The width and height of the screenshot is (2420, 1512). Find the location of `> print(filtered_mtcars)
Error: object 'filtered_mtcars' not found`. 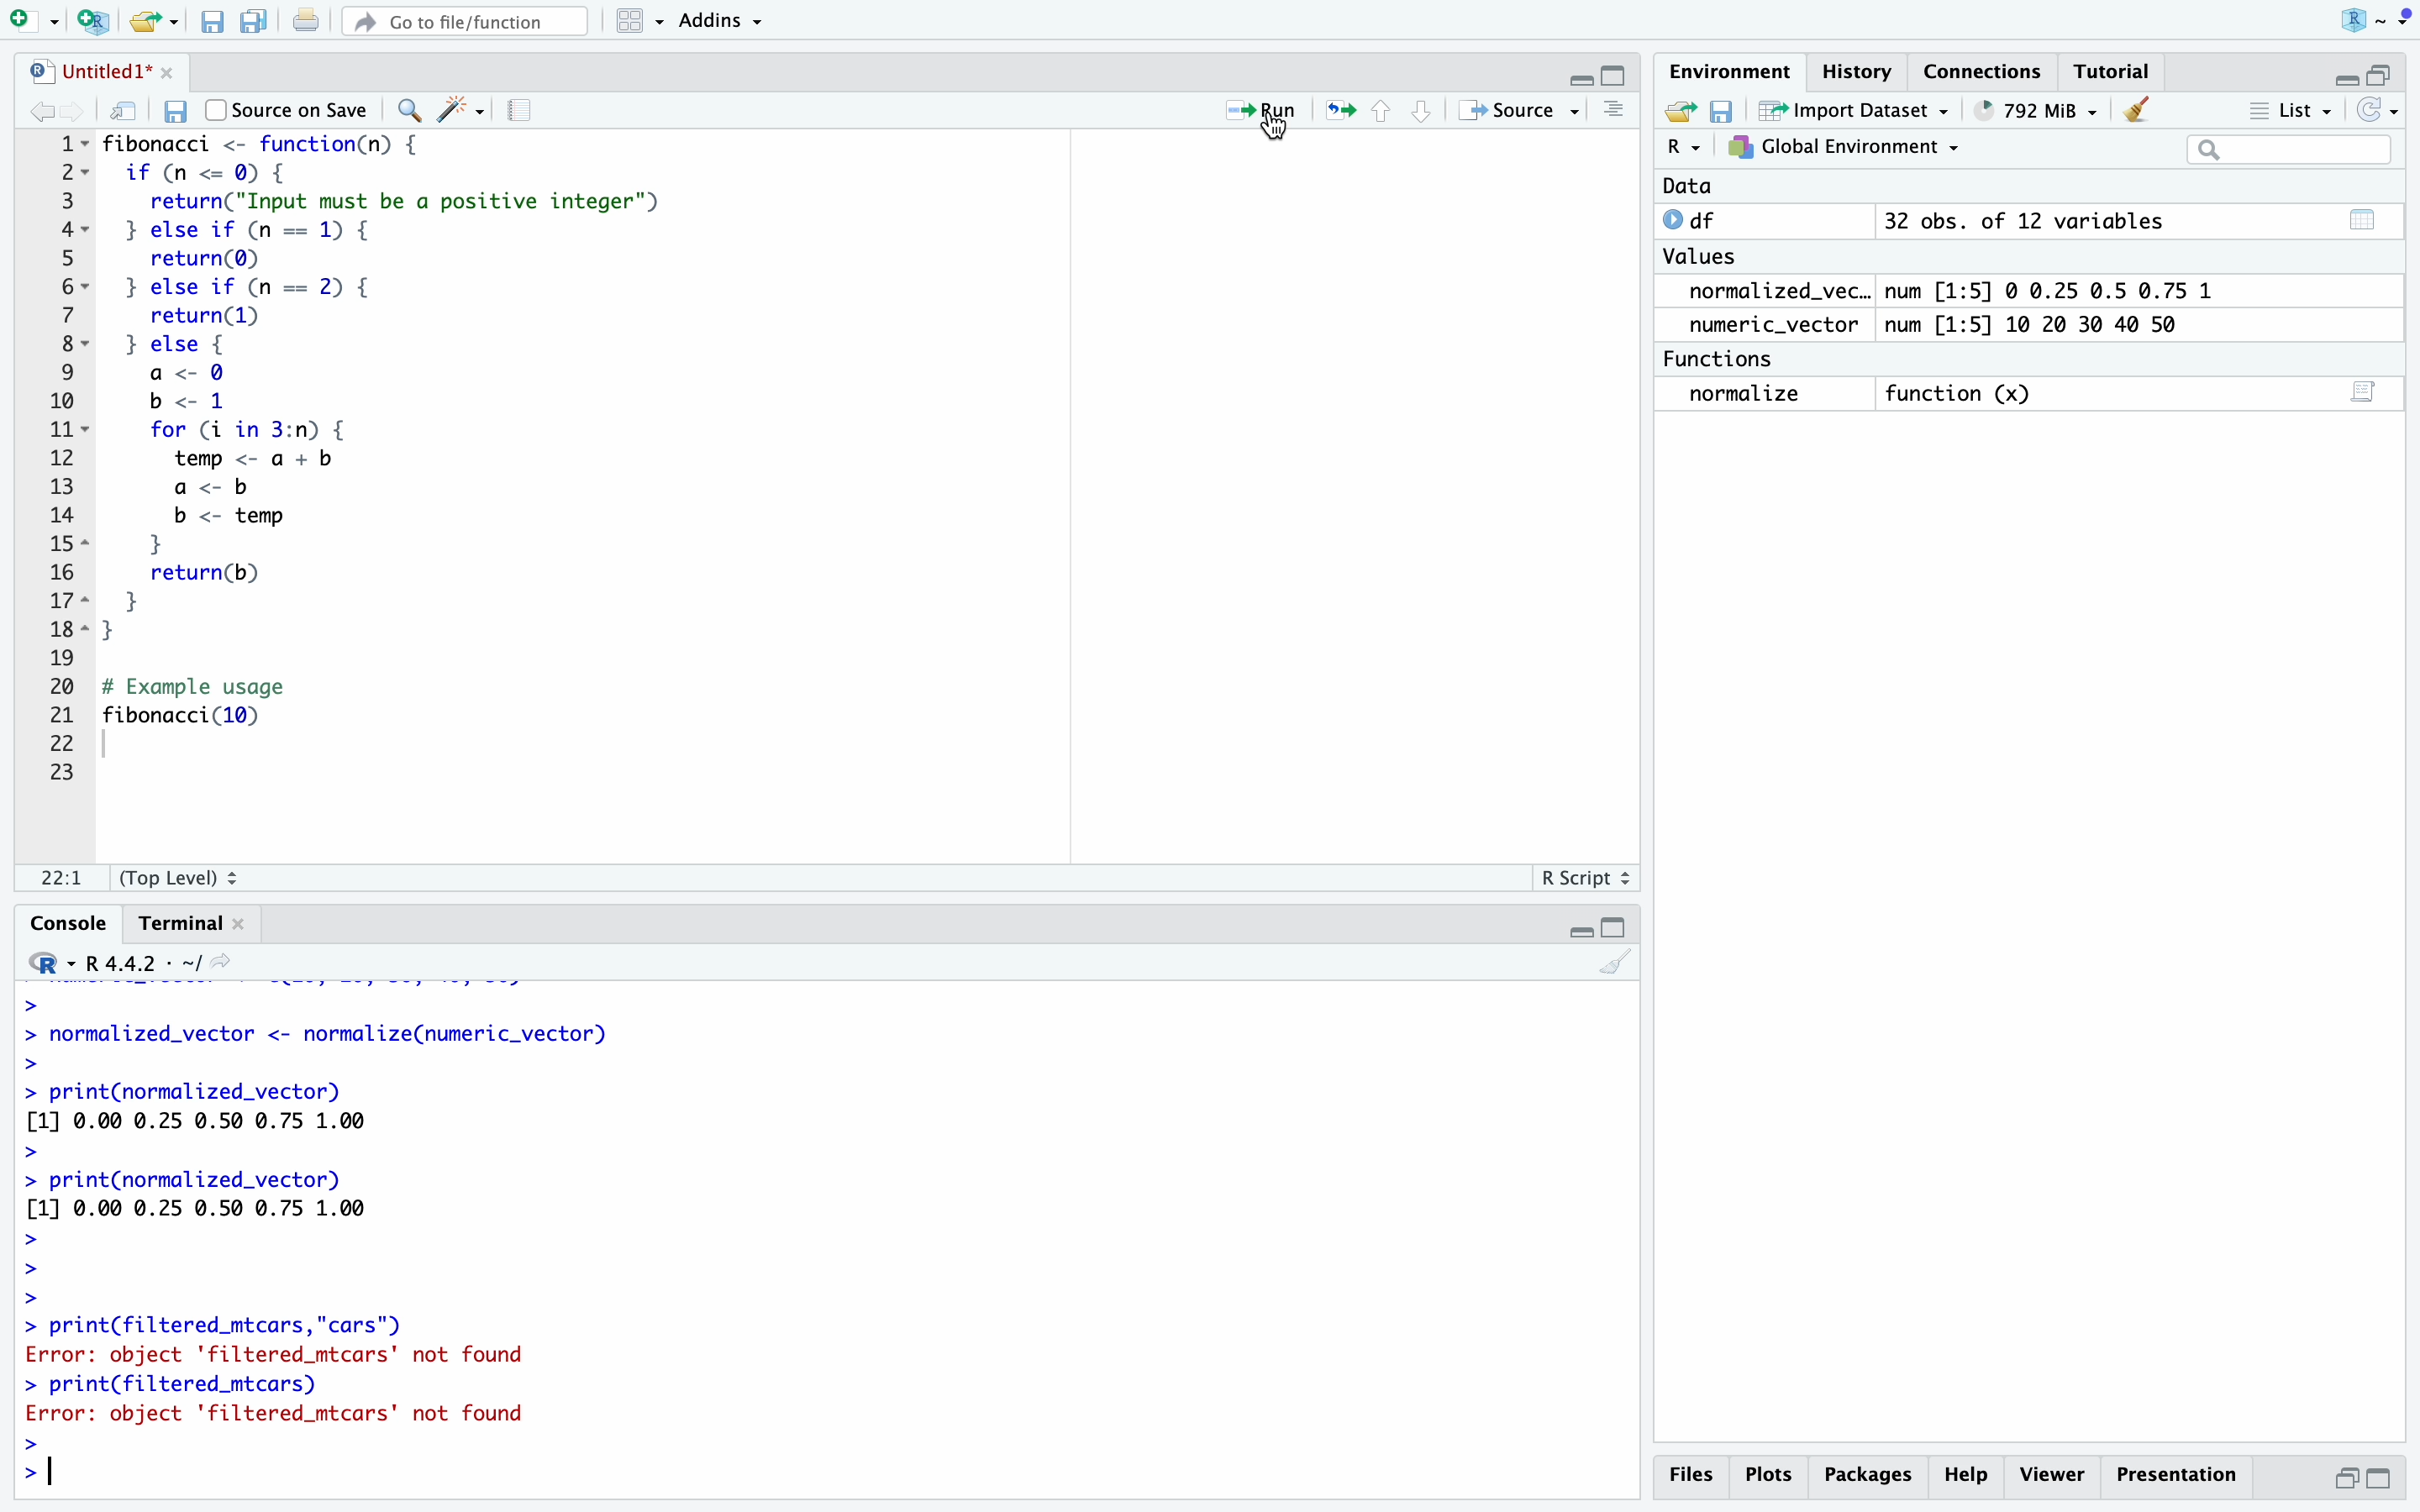

> print(filtered_mtcars)
Error: object 'filtered_mtcars' not found is located at coordinates (308, 1400).